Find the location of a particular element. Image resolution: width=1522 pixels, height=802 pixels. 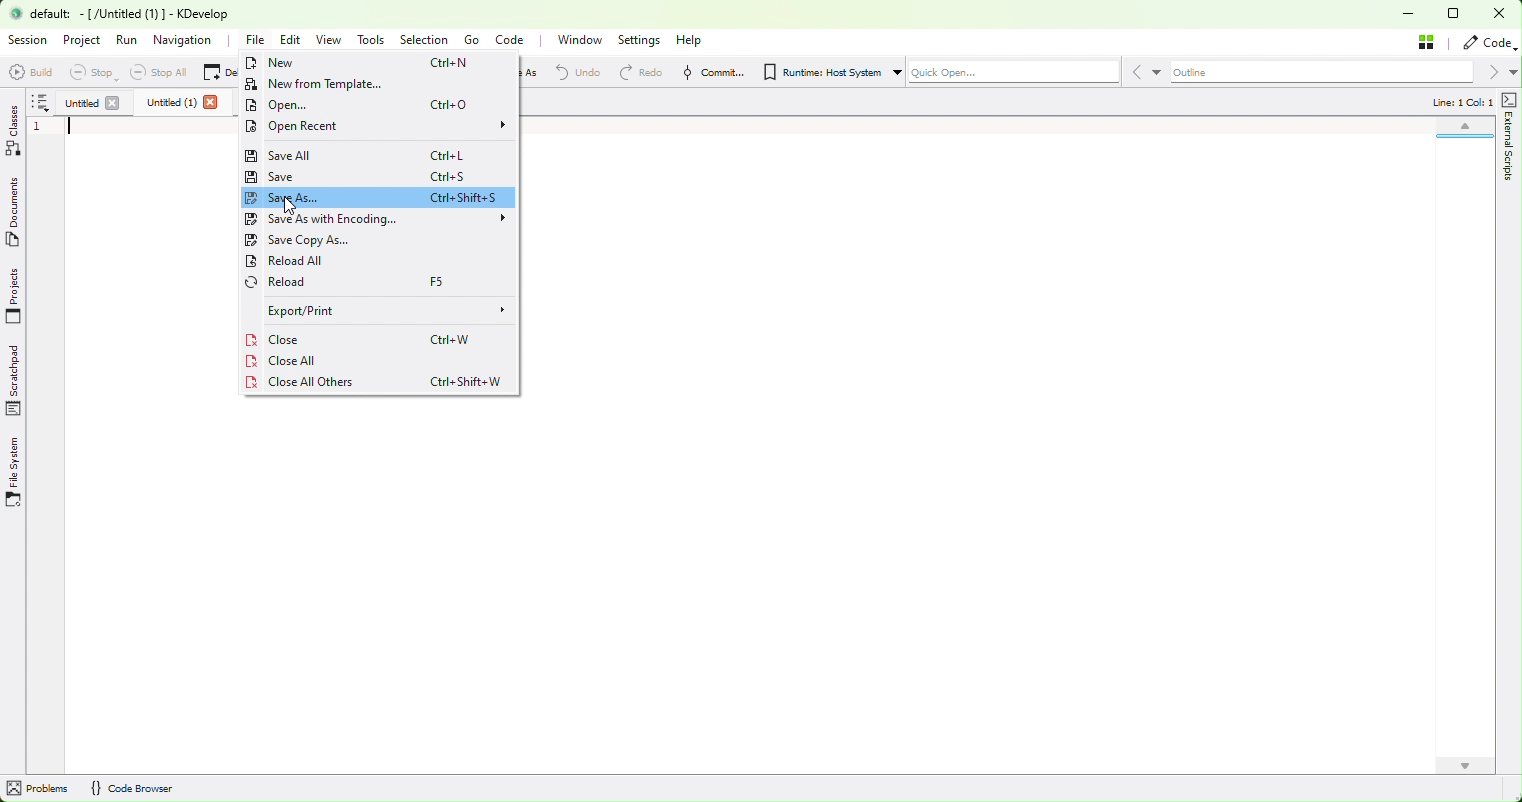

untitled is located at coordinates (81, 102).